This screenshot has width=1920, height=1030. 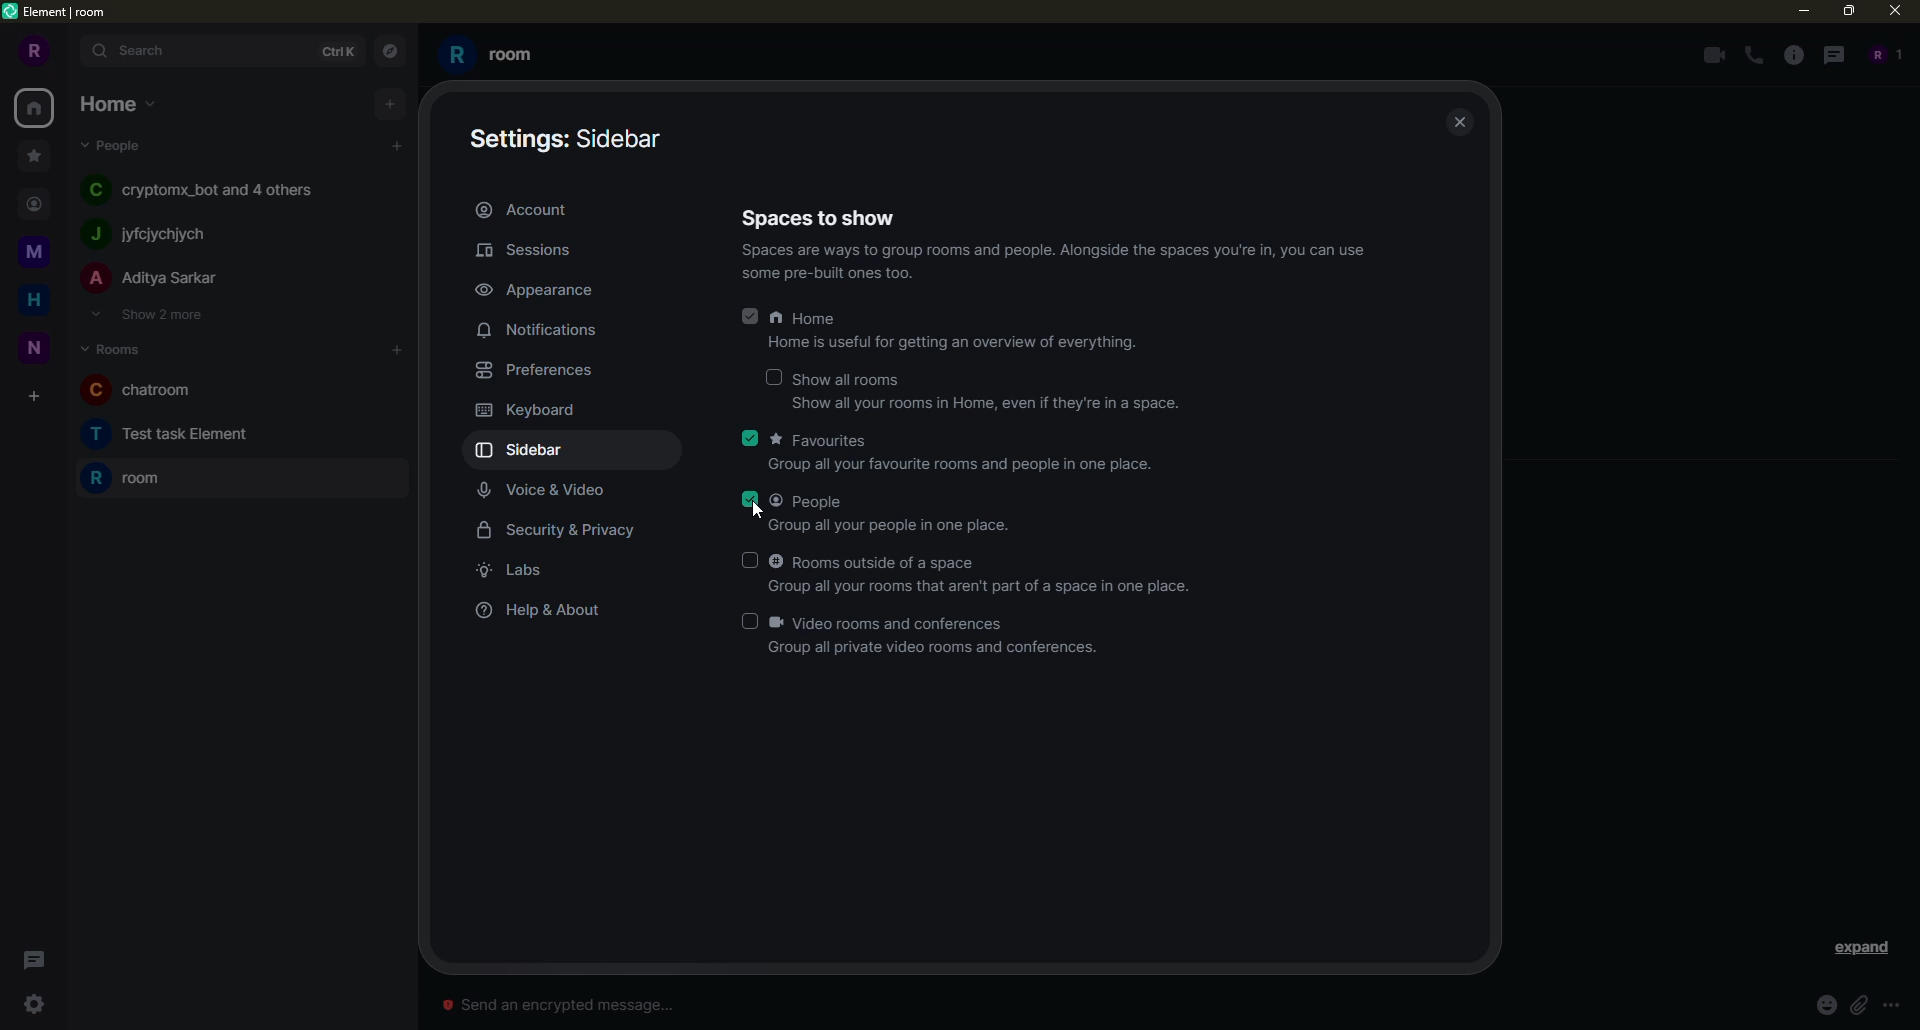 I want to click on select, so click(x=771, y=378).